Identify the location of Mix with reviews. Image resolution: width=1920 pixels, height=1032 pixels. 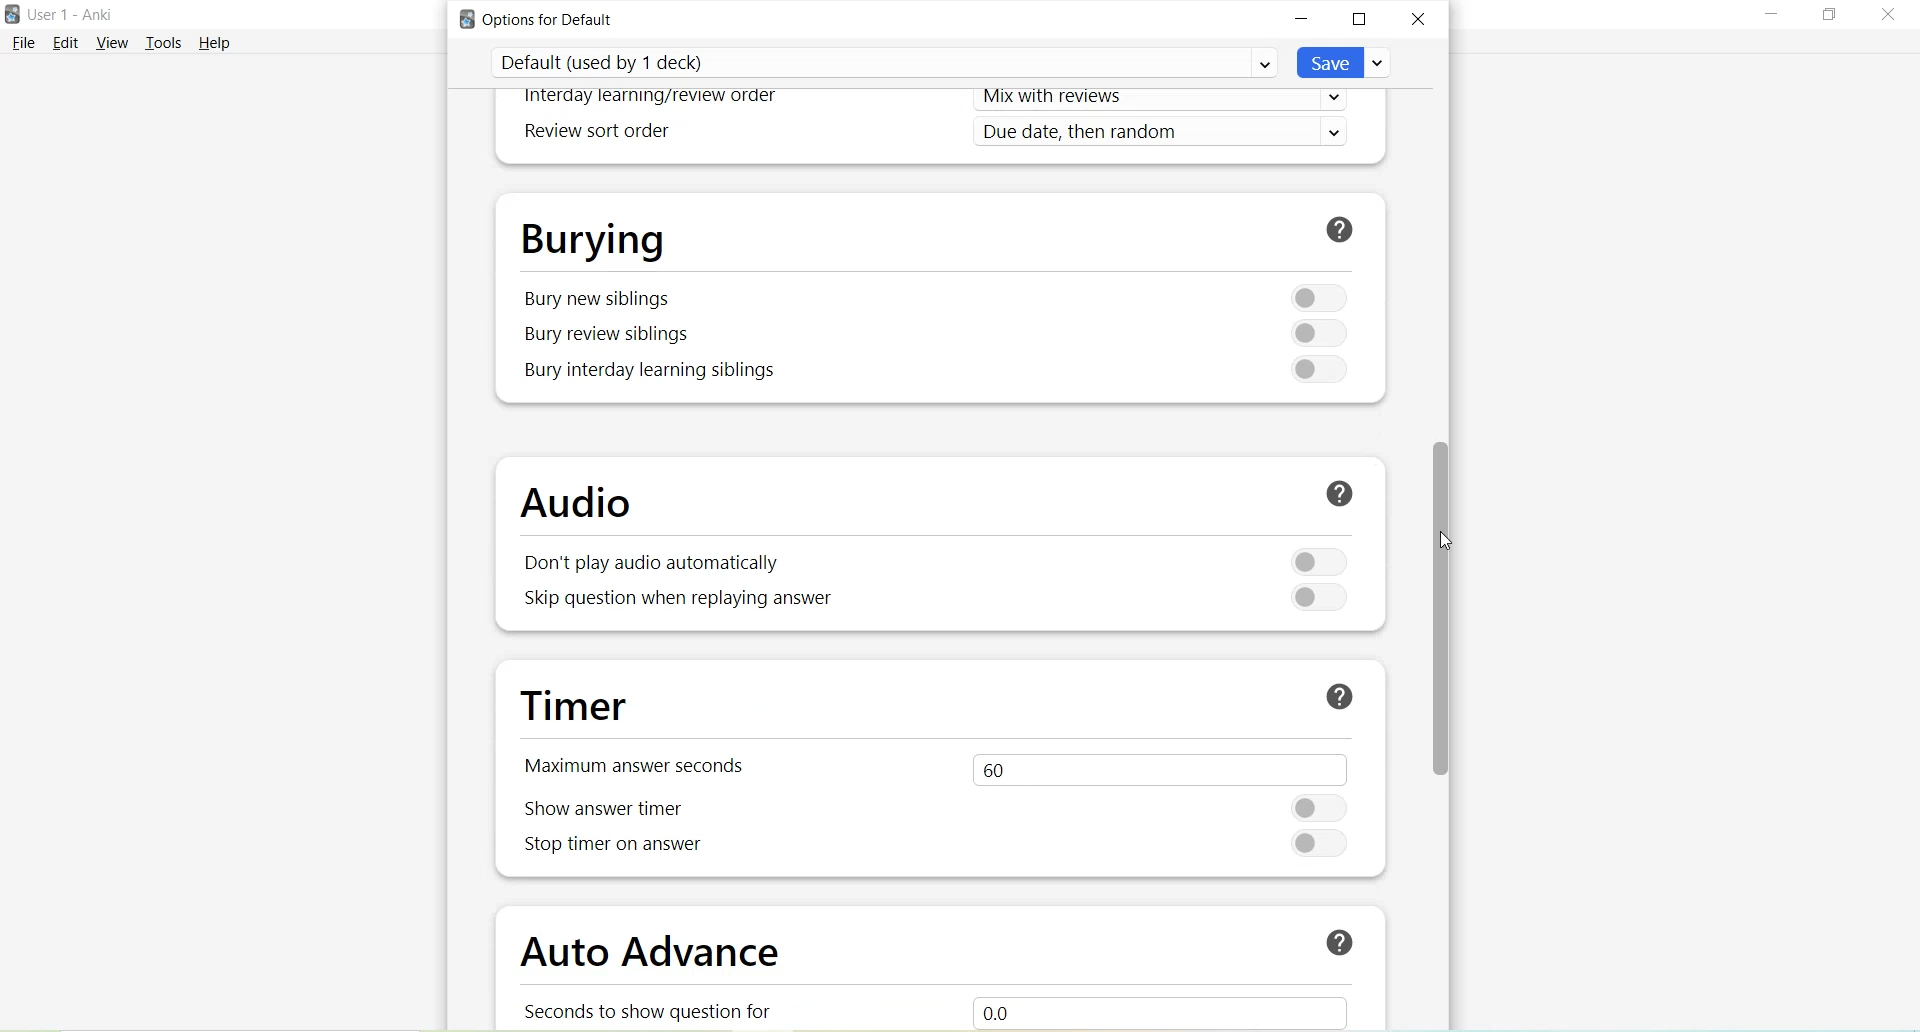
(1168, 101).